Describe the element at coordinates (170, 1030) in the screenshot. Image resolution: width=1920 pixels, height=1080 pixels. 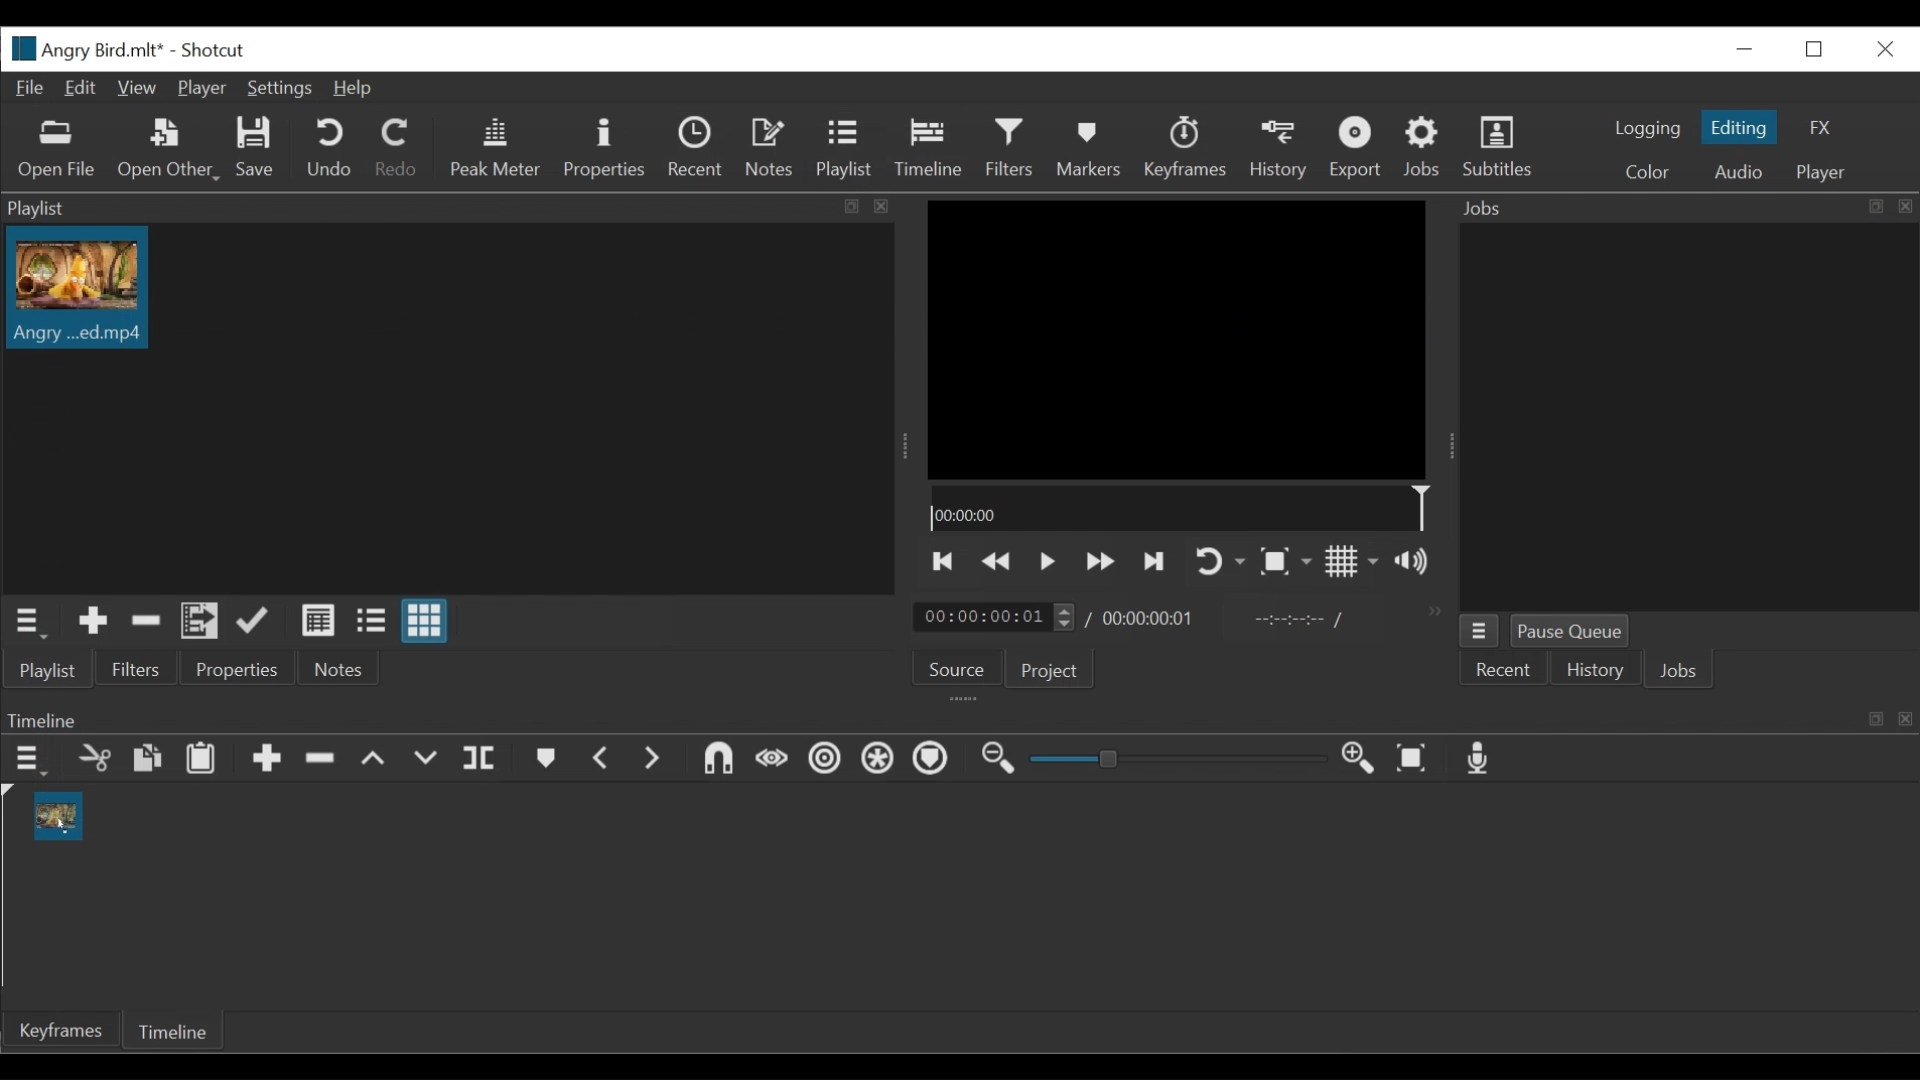
I see `Timeline` at that location.